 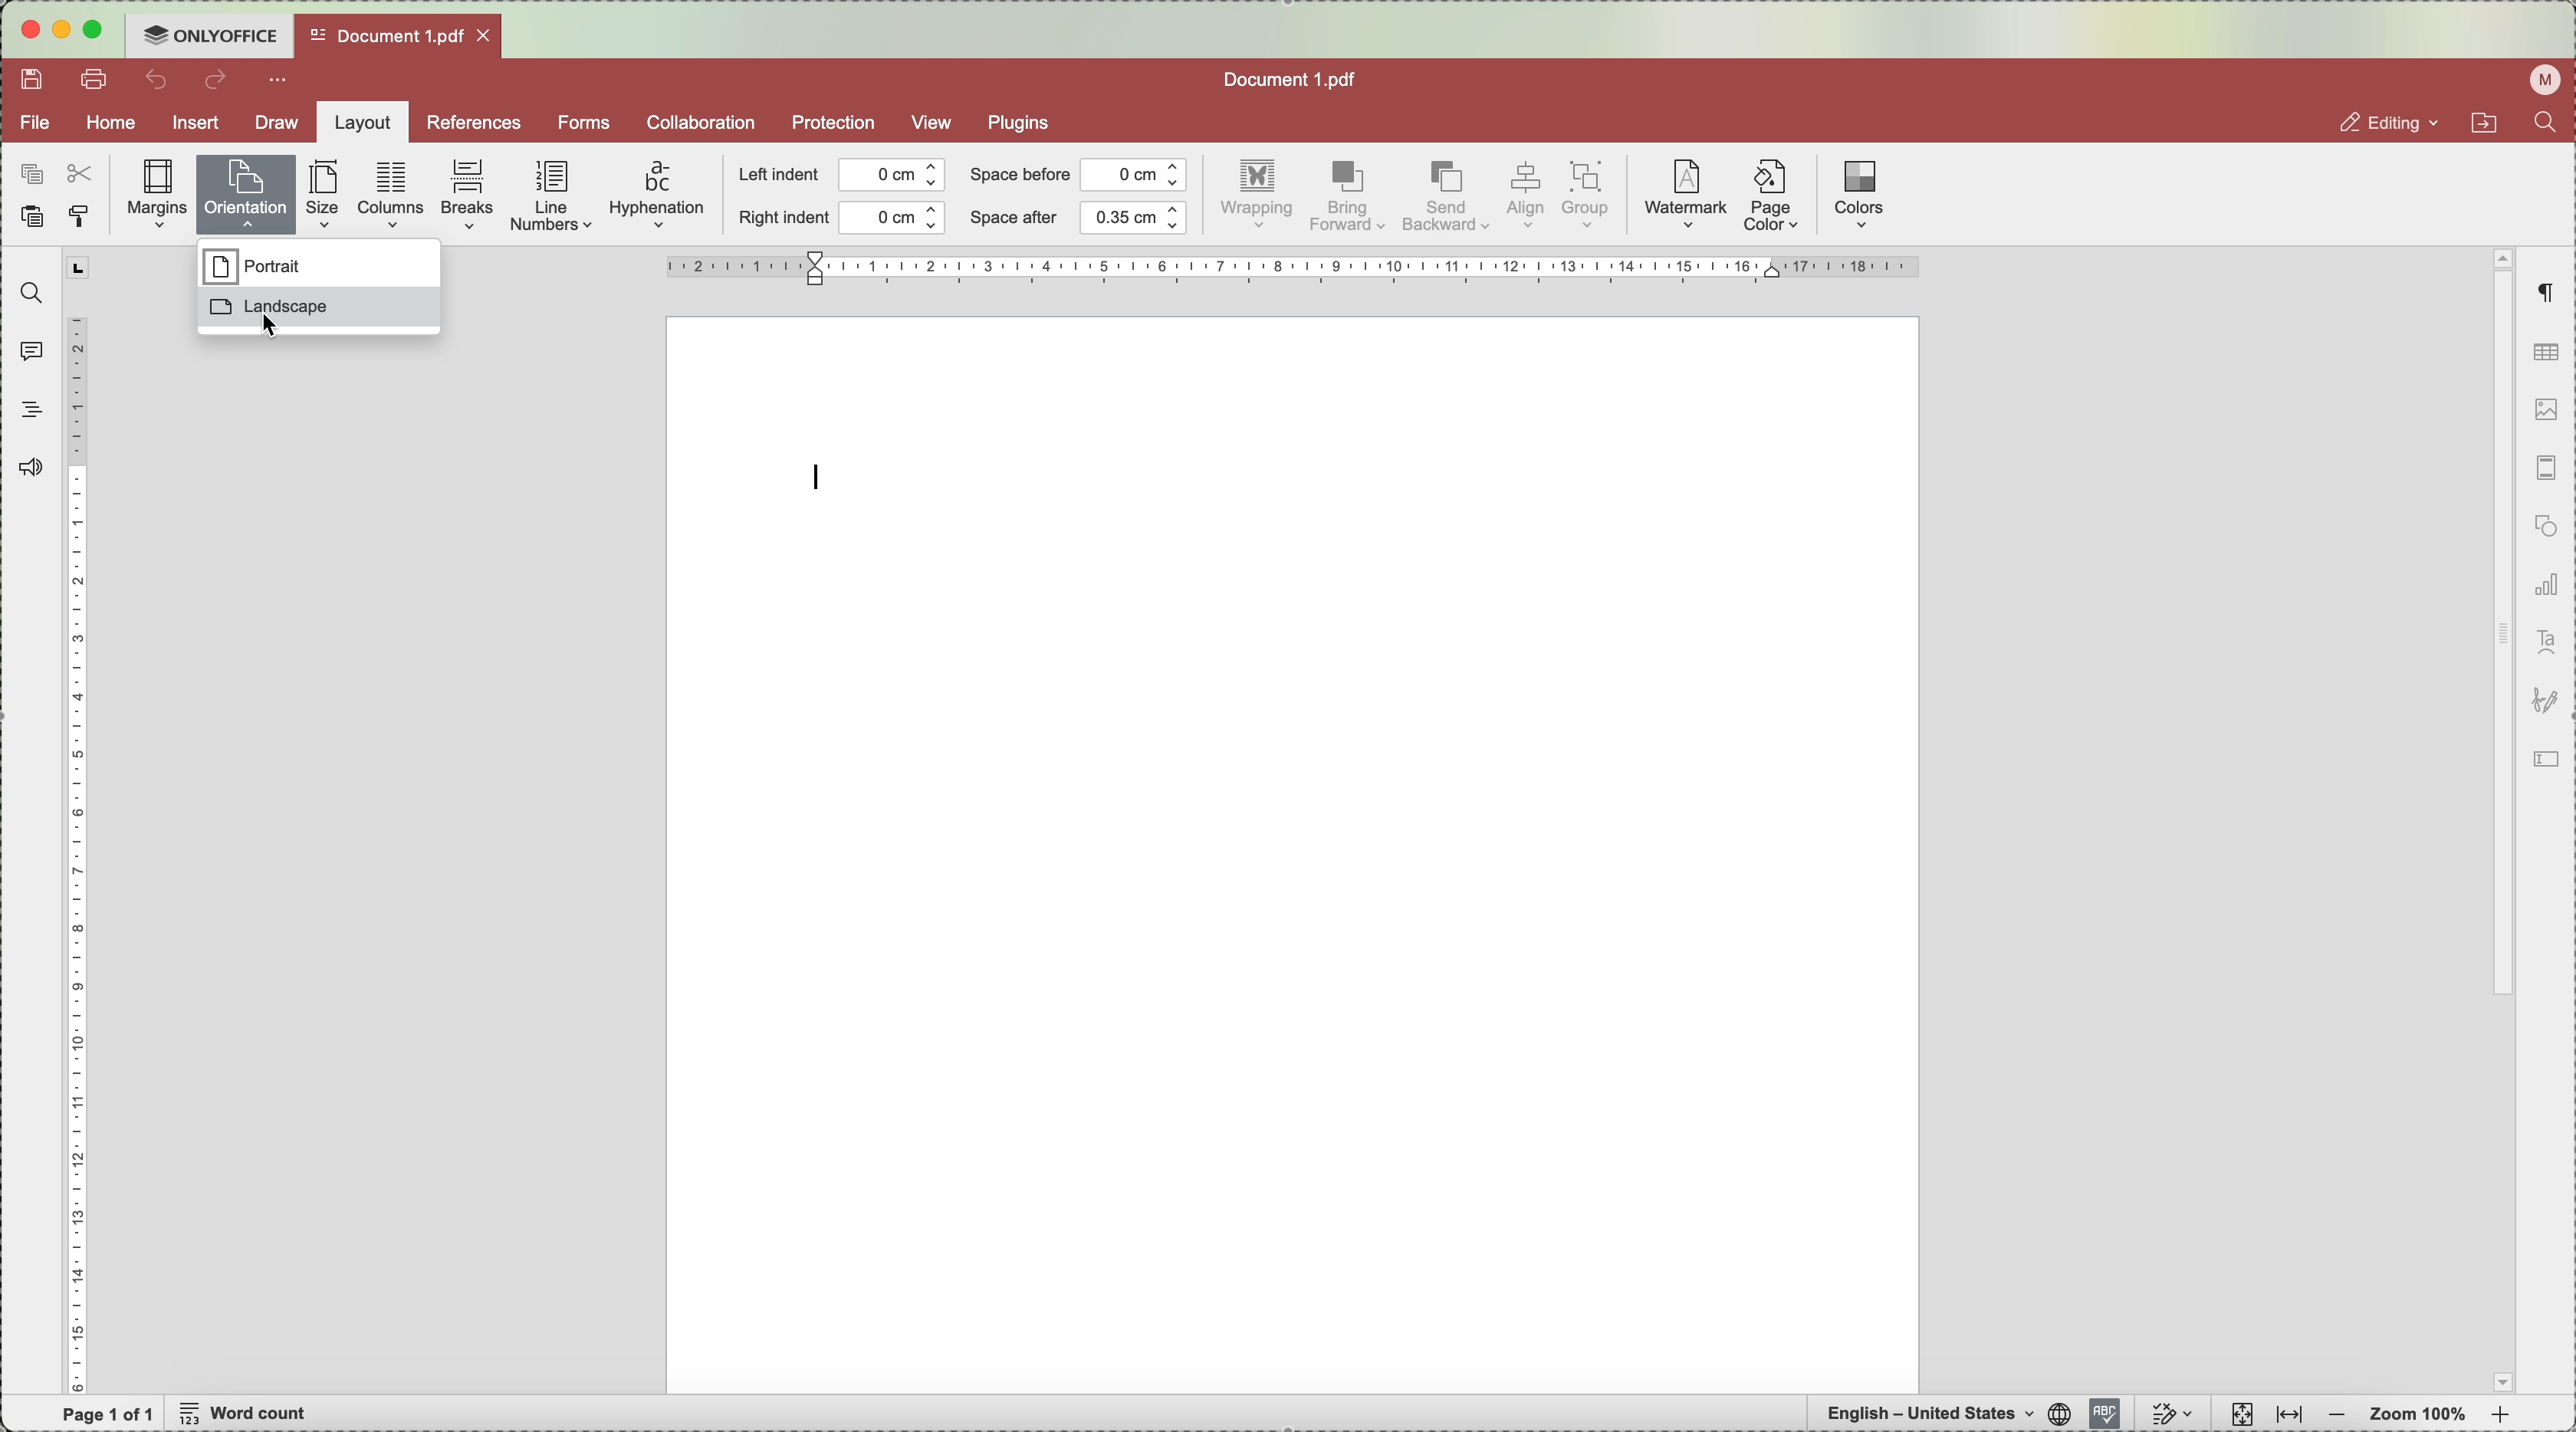 I want to click on close program, so click(x=26, y=34).